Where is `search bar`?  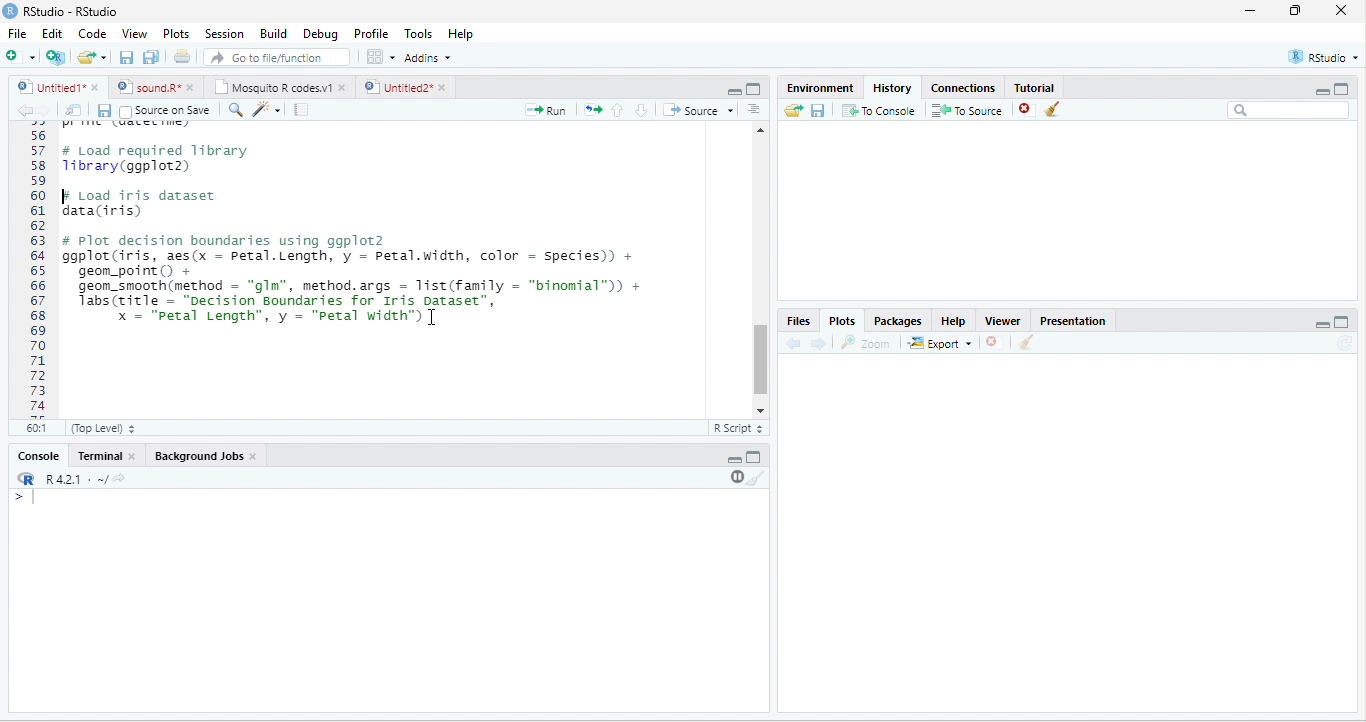
search bar is located at coordinates (1289, 109).